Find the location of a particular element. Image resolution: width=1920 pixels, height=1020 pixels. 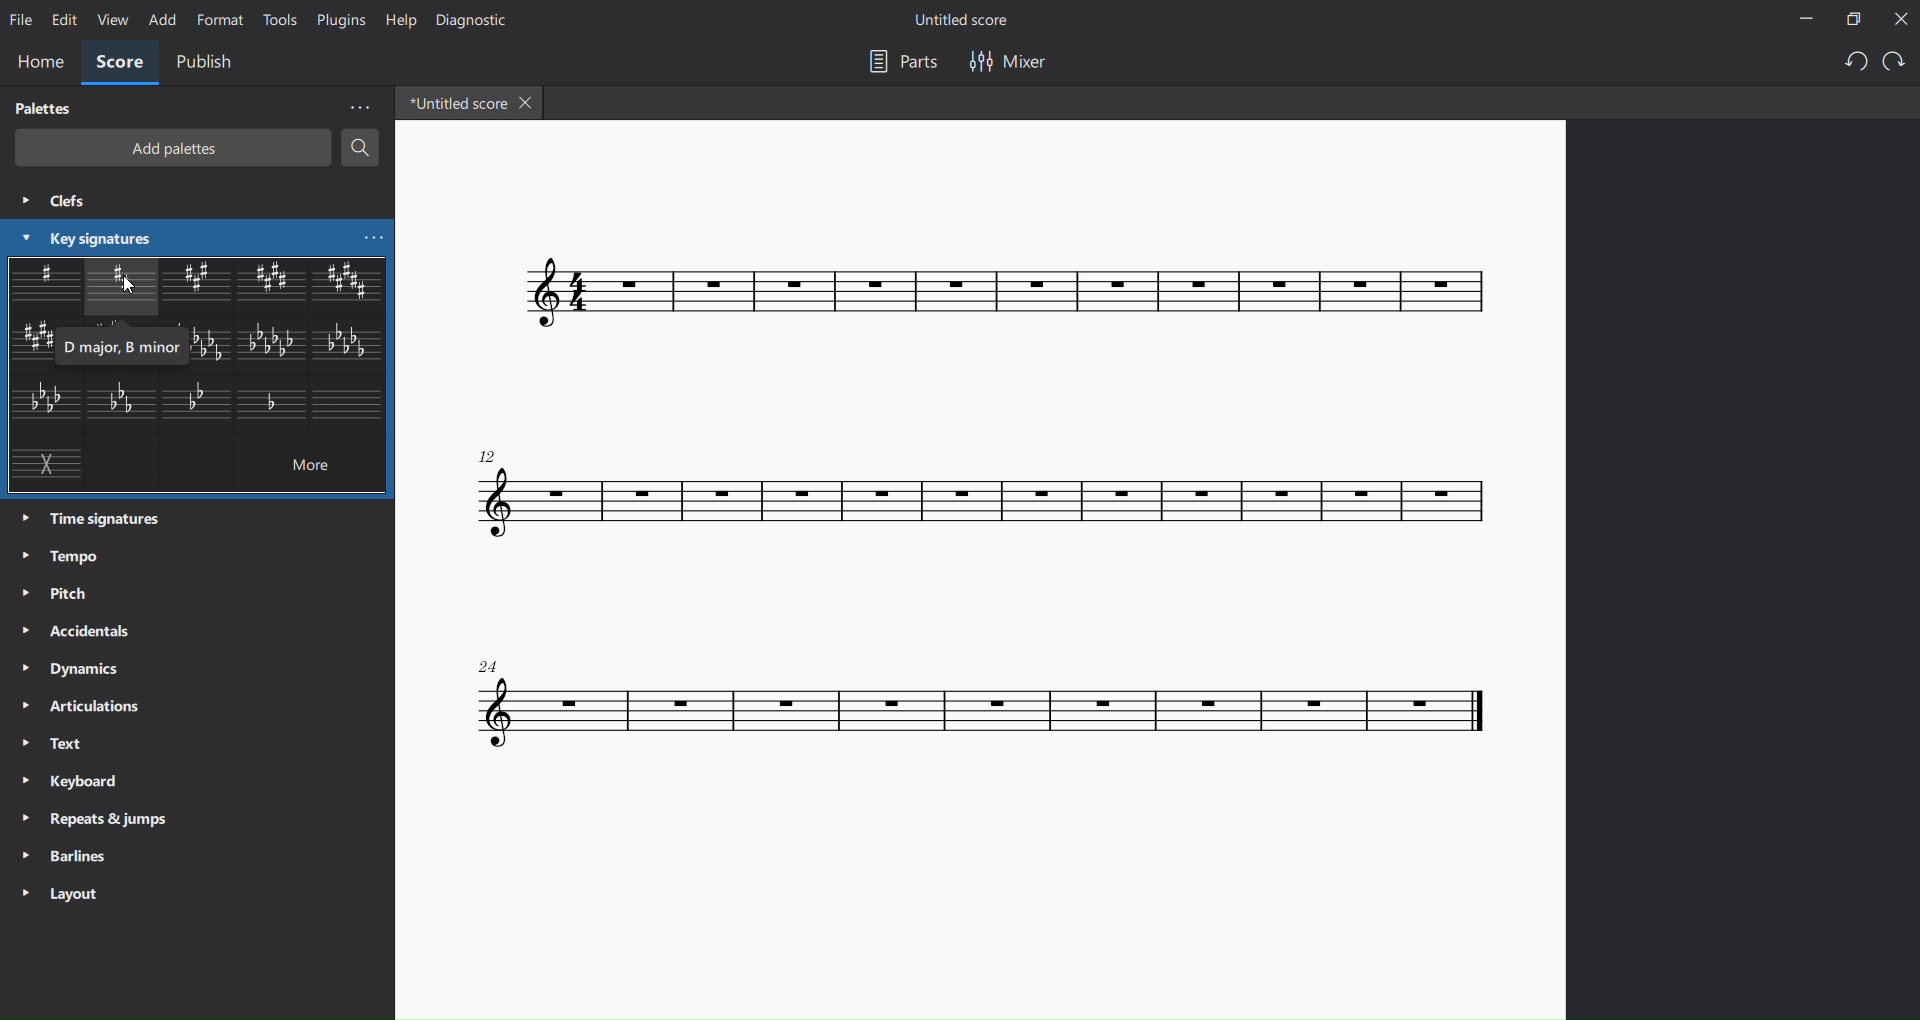

cursor is located at coordinates (183, 243).